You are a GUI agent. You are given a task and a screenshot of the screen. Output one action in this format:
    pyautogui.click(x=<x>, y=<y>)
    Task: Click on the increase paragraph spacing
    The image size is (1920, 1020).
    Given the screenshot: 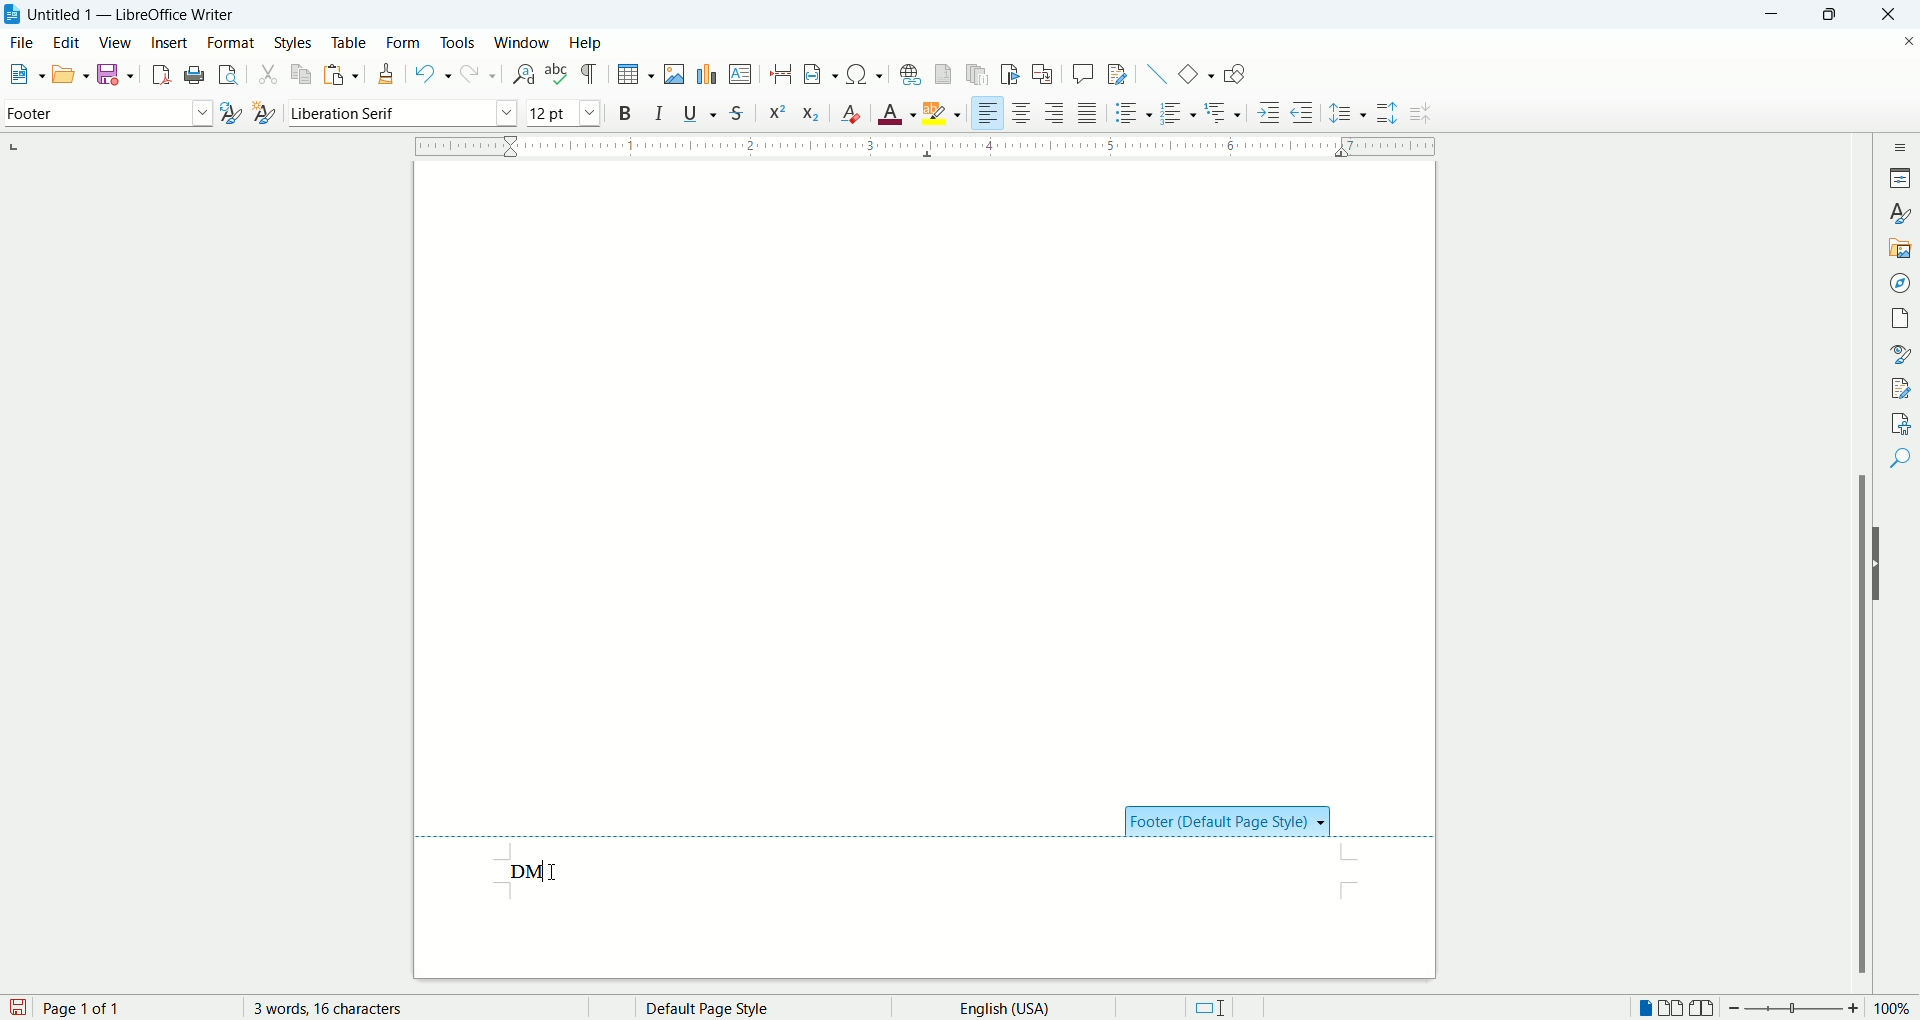 What is the action you would take?
    pyautogui.click(x=1387, y=114)
    